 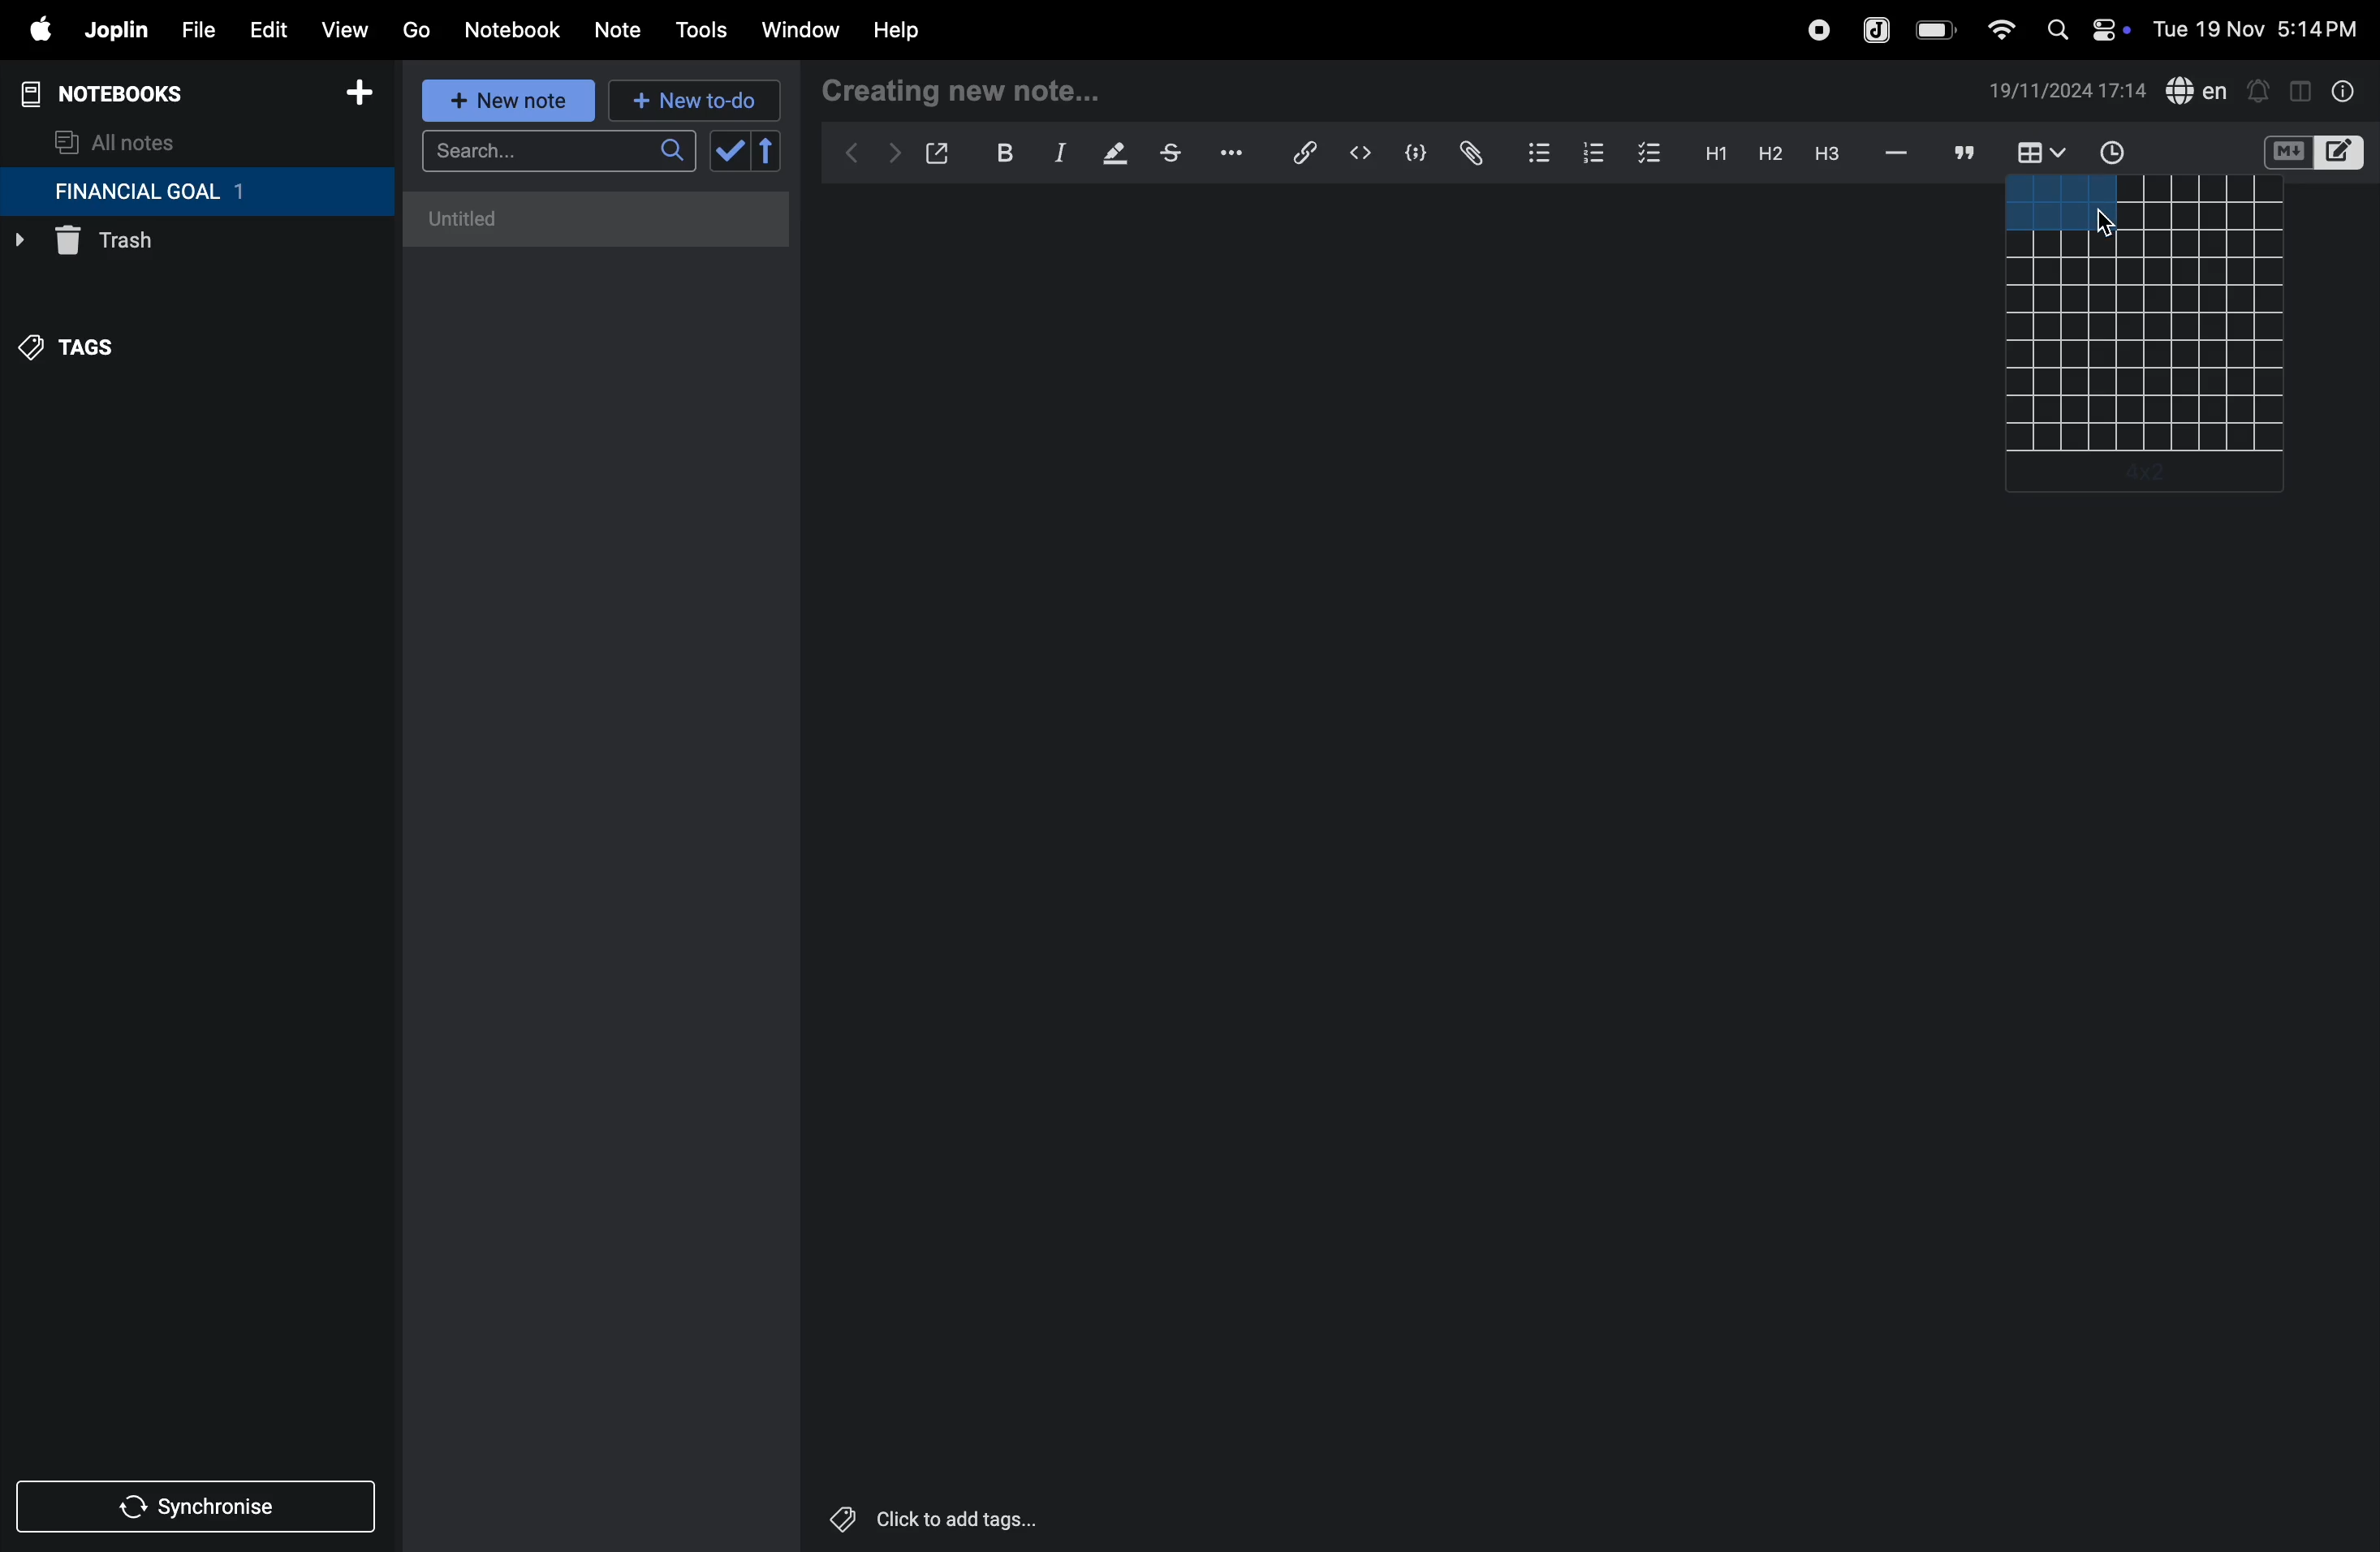 I want to click on stketchbook, so click(x=1173, y=156).